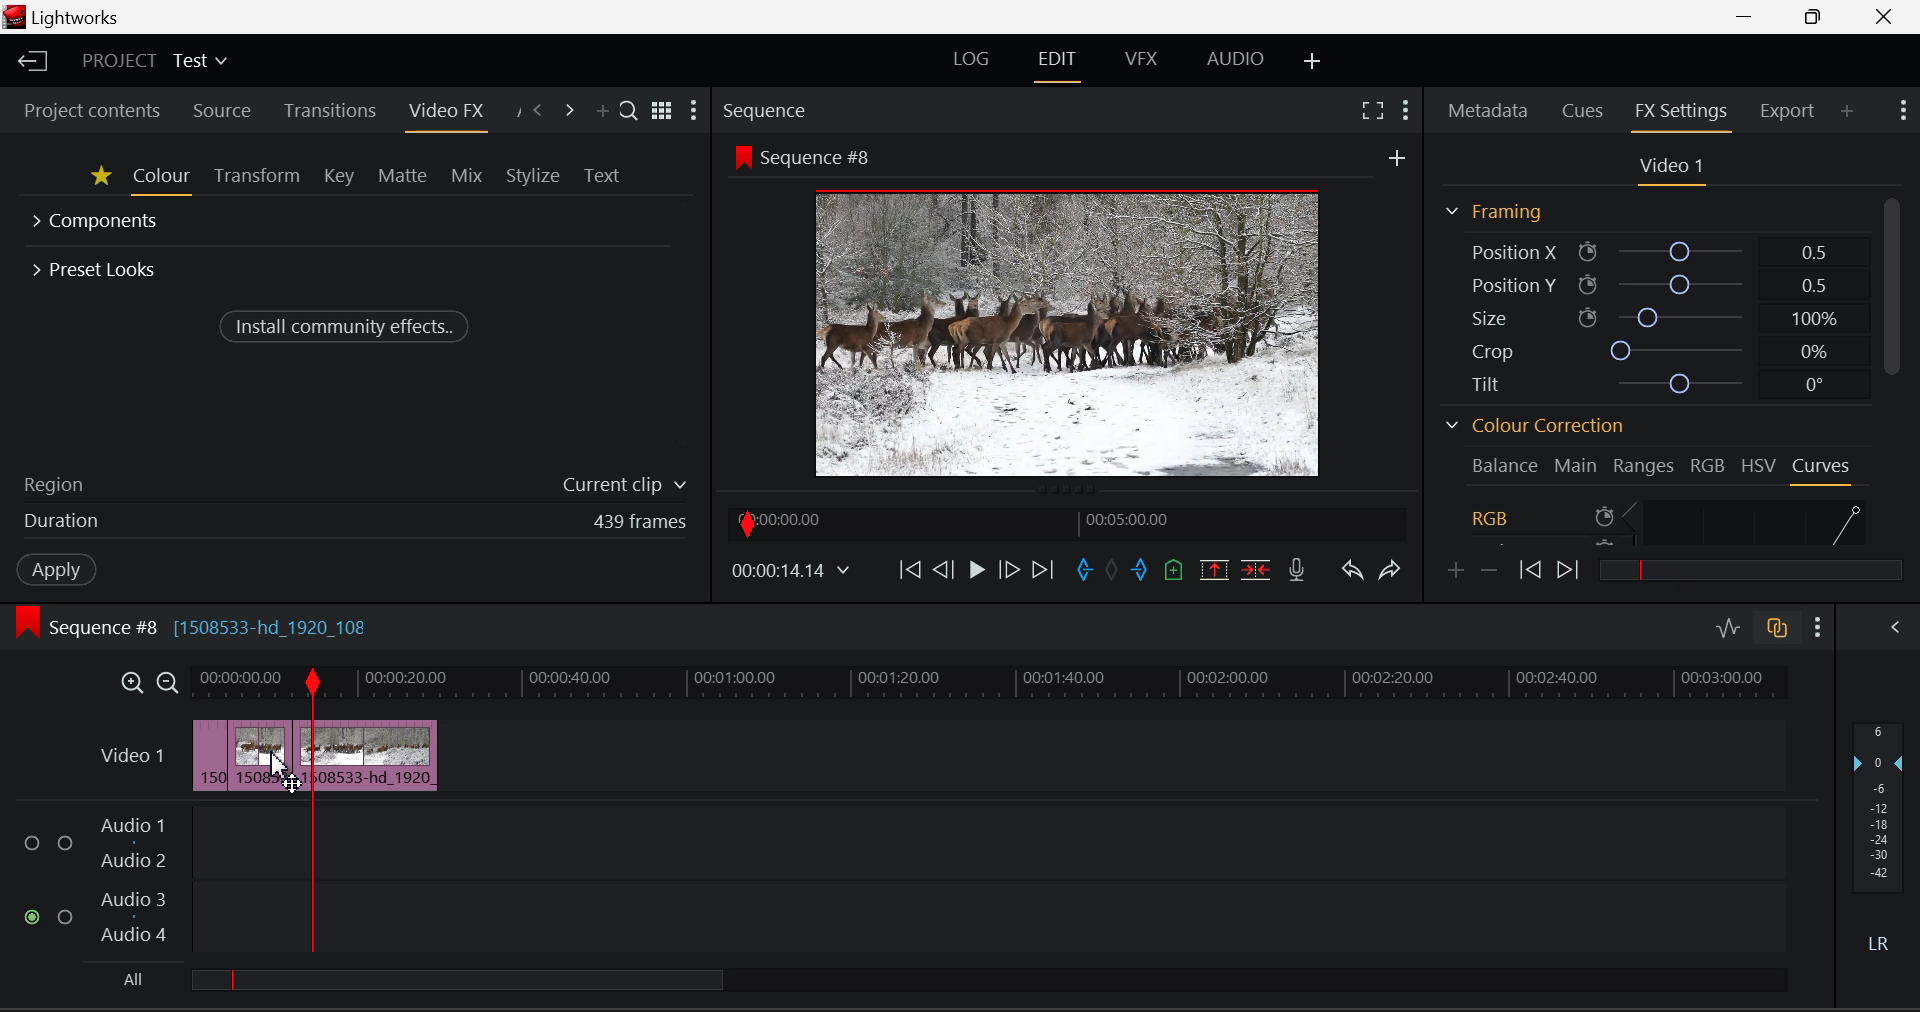 The width and height of the screenshot is (1920, 1012). Describe the element at coordinates (1818, 628) in the screenshot. I see `show Settings` at that location.